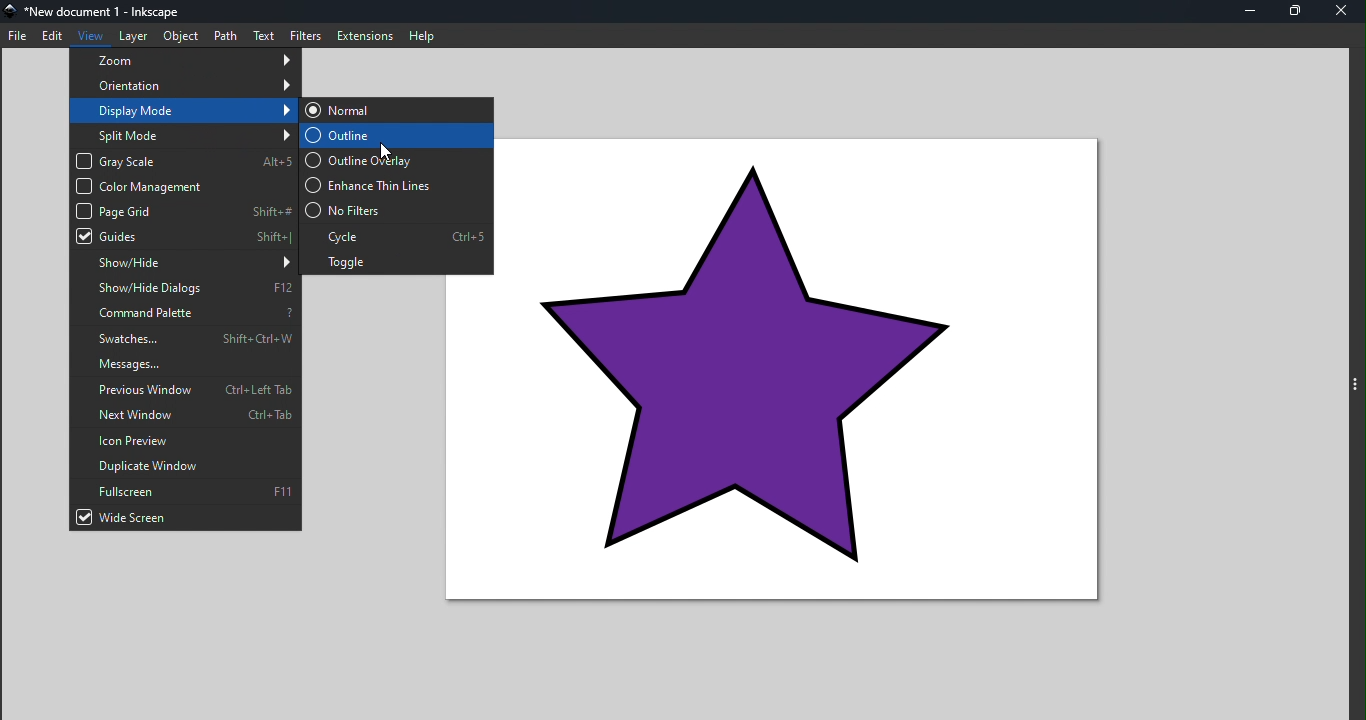 This screenshot has width=1366, height=720. What do you see at coordinates (1342, 12) in the screenshot?
I see `Close` at bounding box center [1342, 12].